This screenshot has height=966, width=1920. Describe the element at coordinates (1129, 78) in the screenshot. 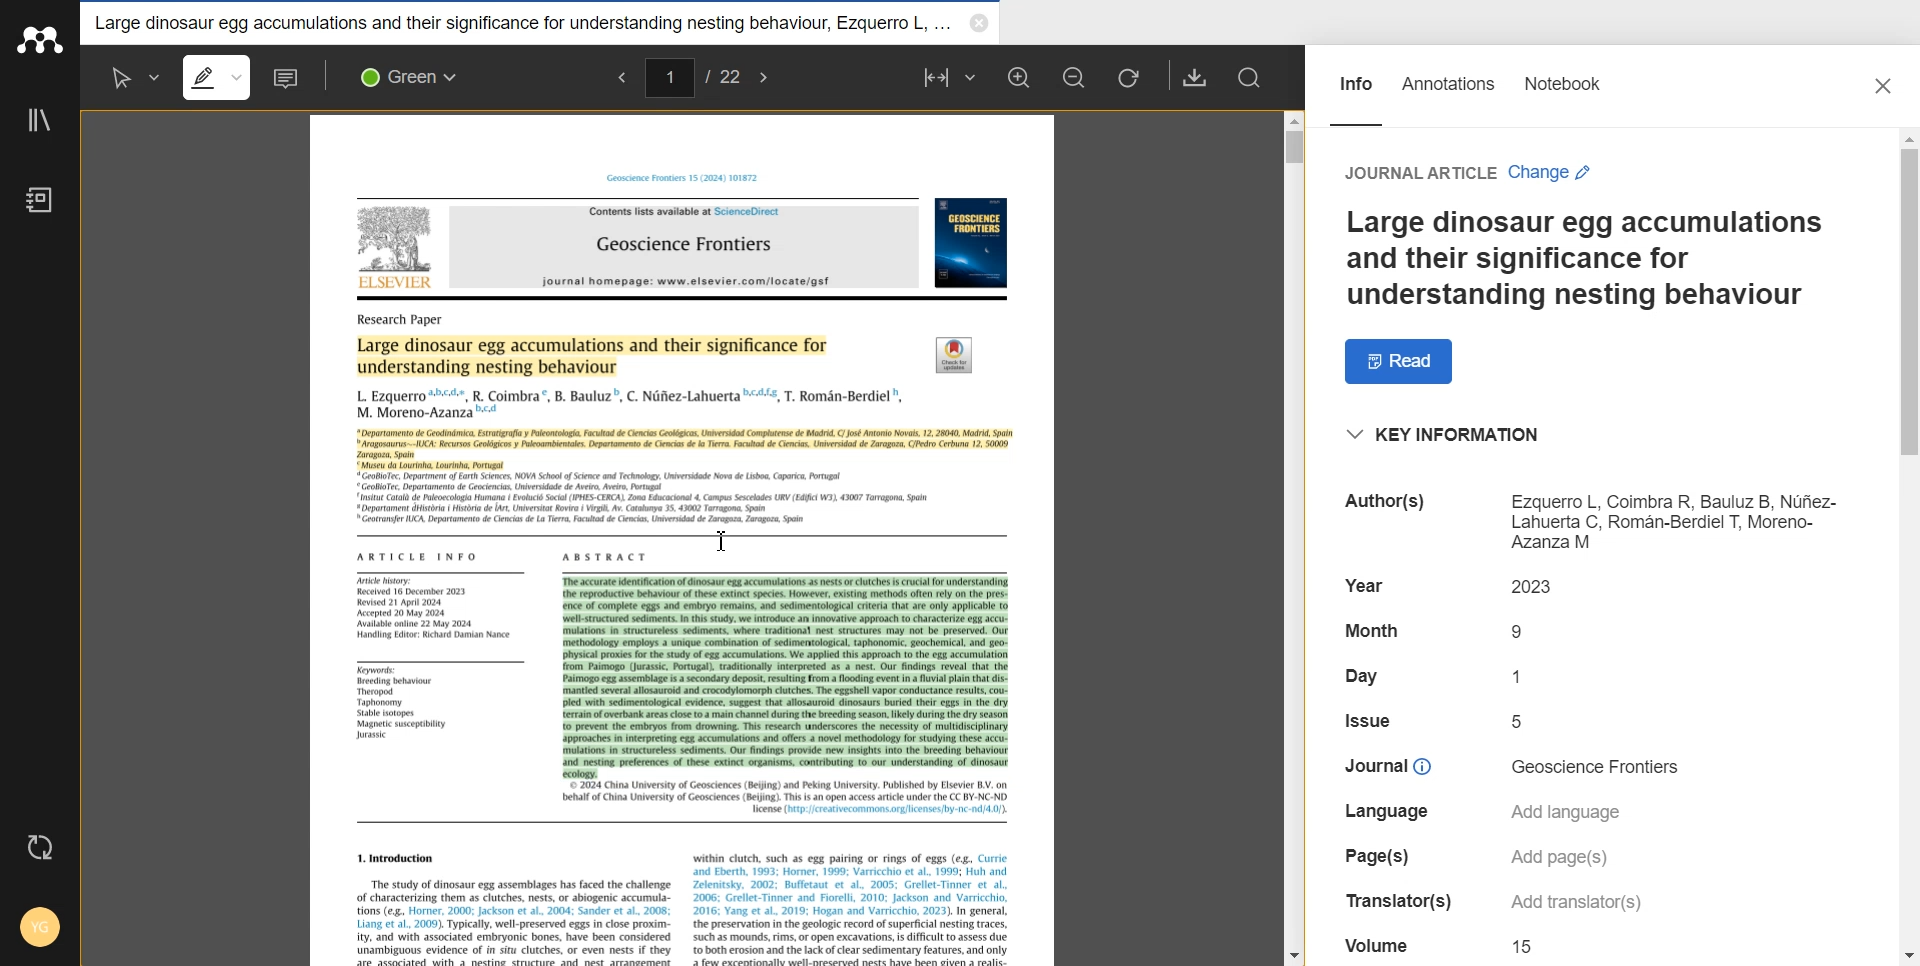

I see `Rotate page` at that location.